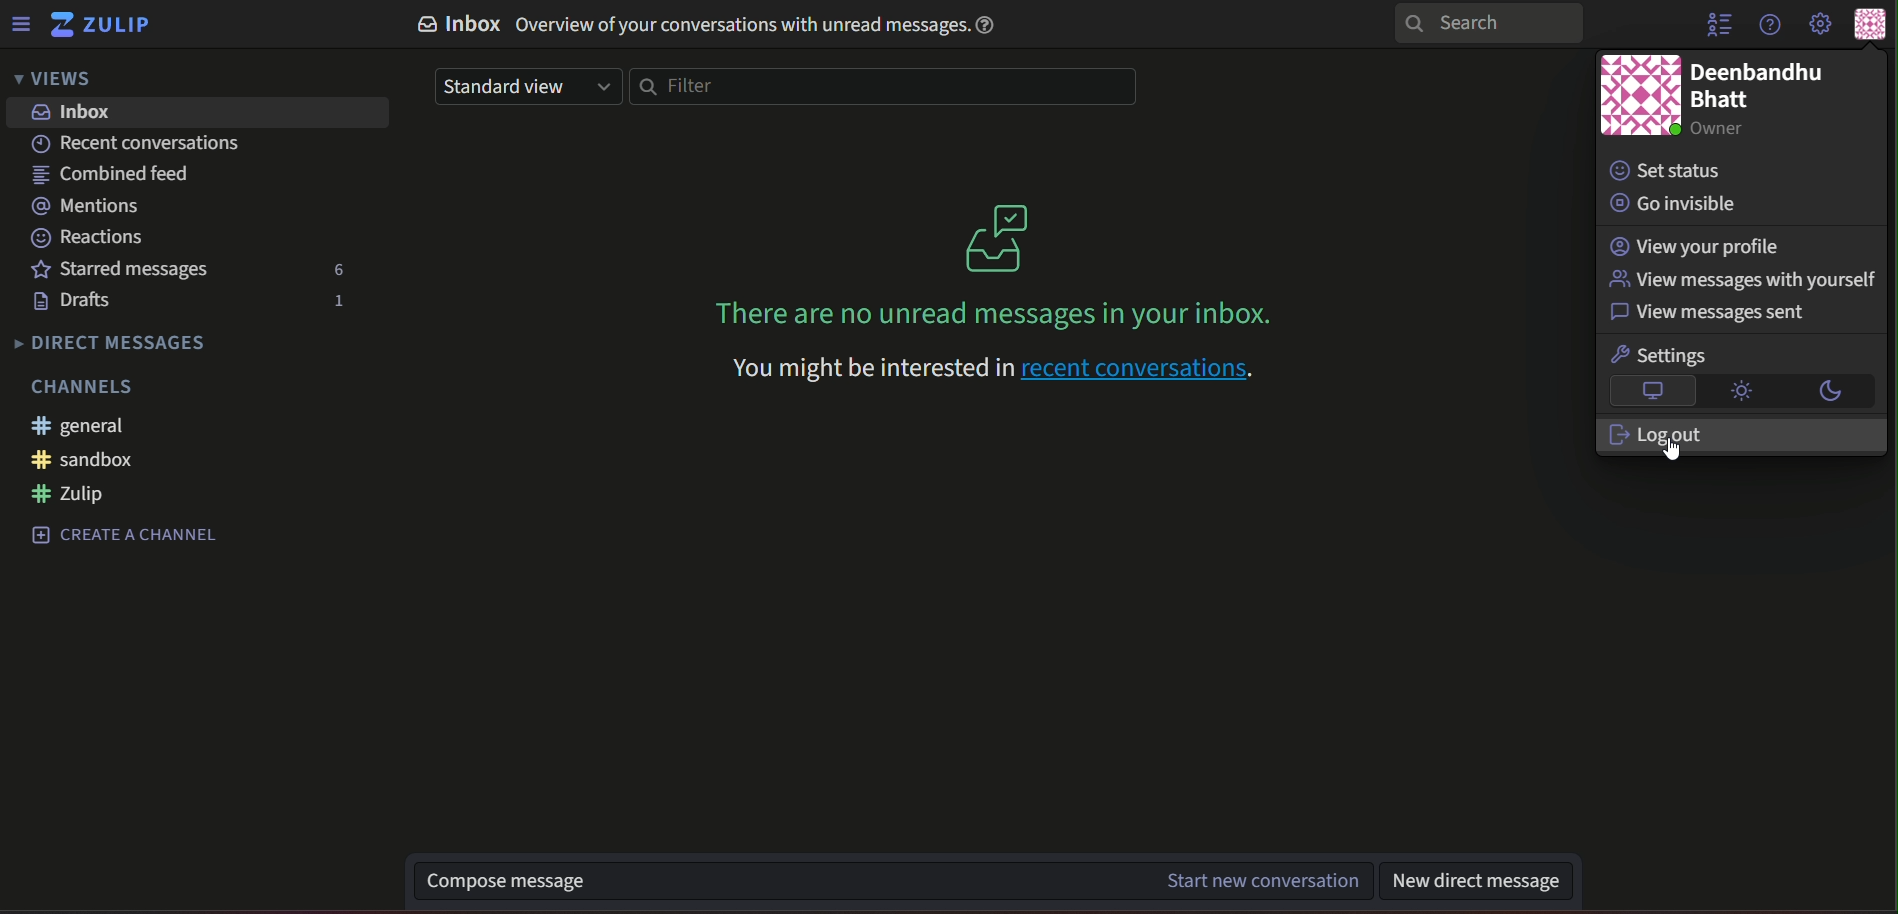  Describe the element at coordinates (81, 302) in the screenshot. I see `text` at that location.